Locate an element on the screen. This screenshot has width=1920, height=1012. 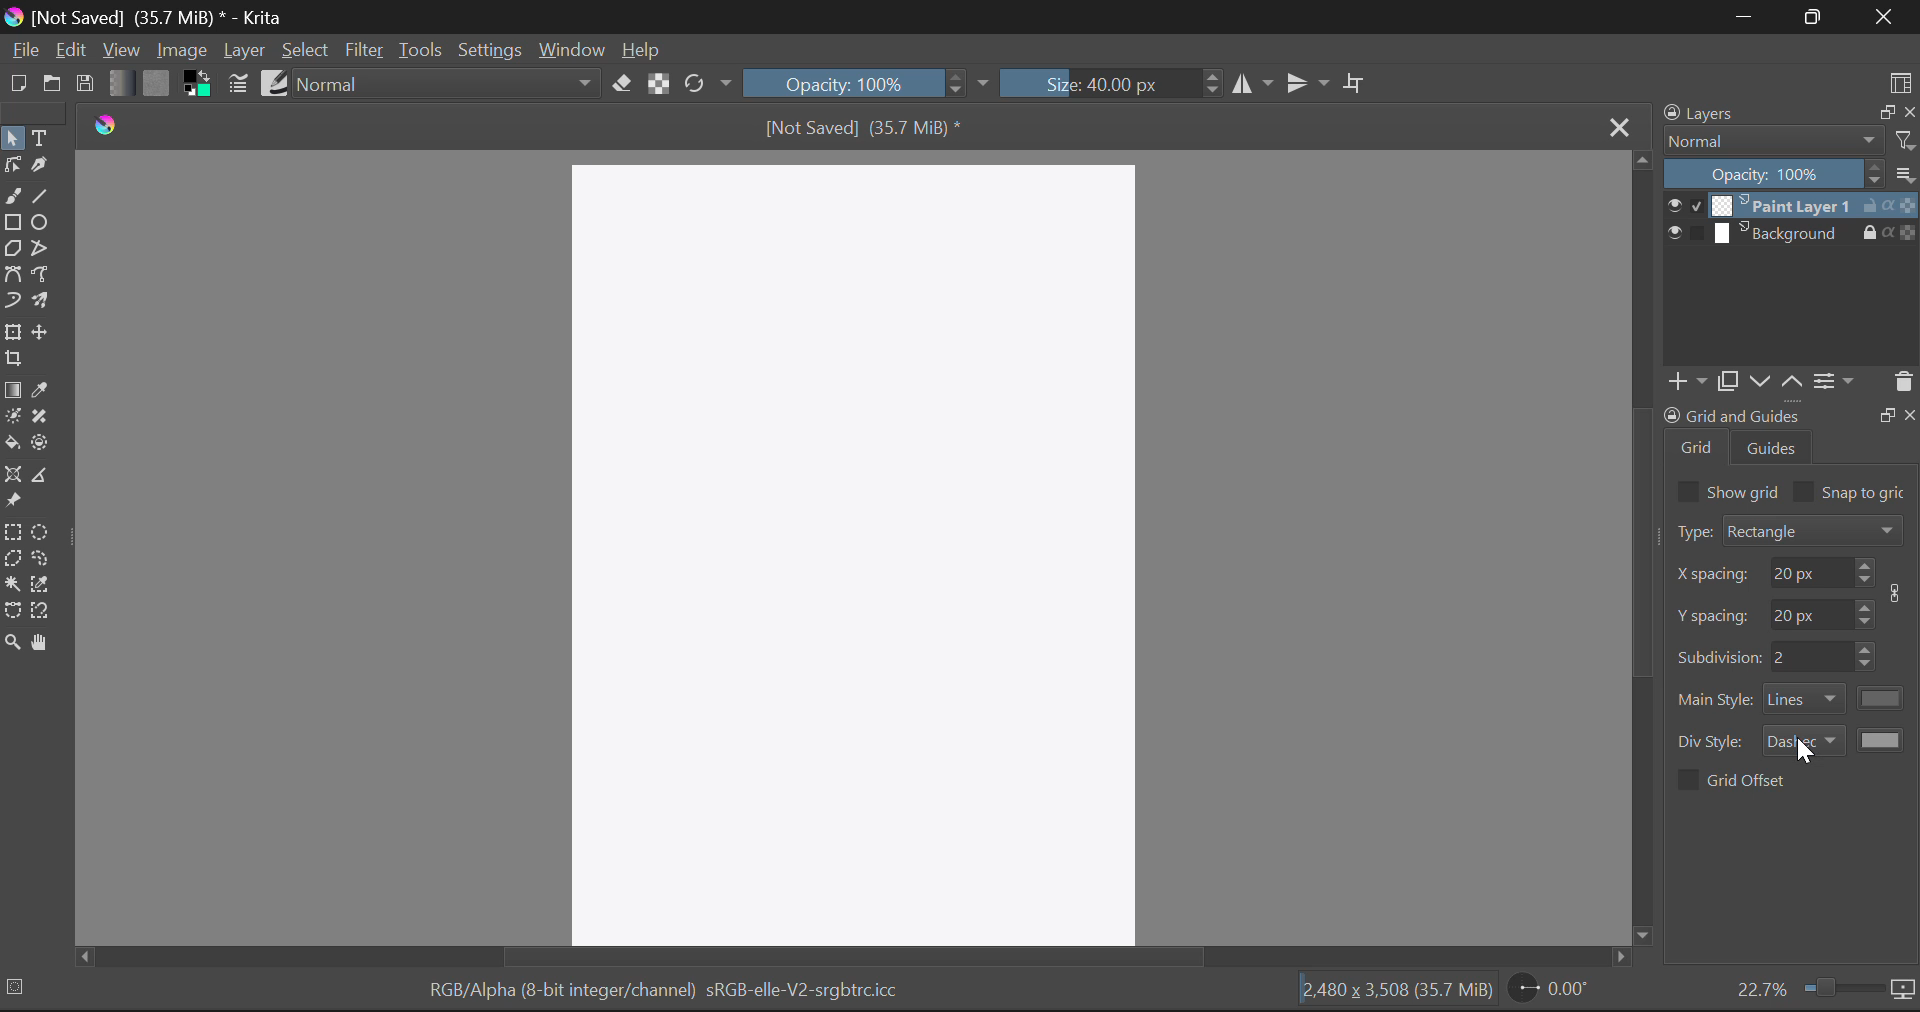
Opacity is located at coordinates (866, 83).